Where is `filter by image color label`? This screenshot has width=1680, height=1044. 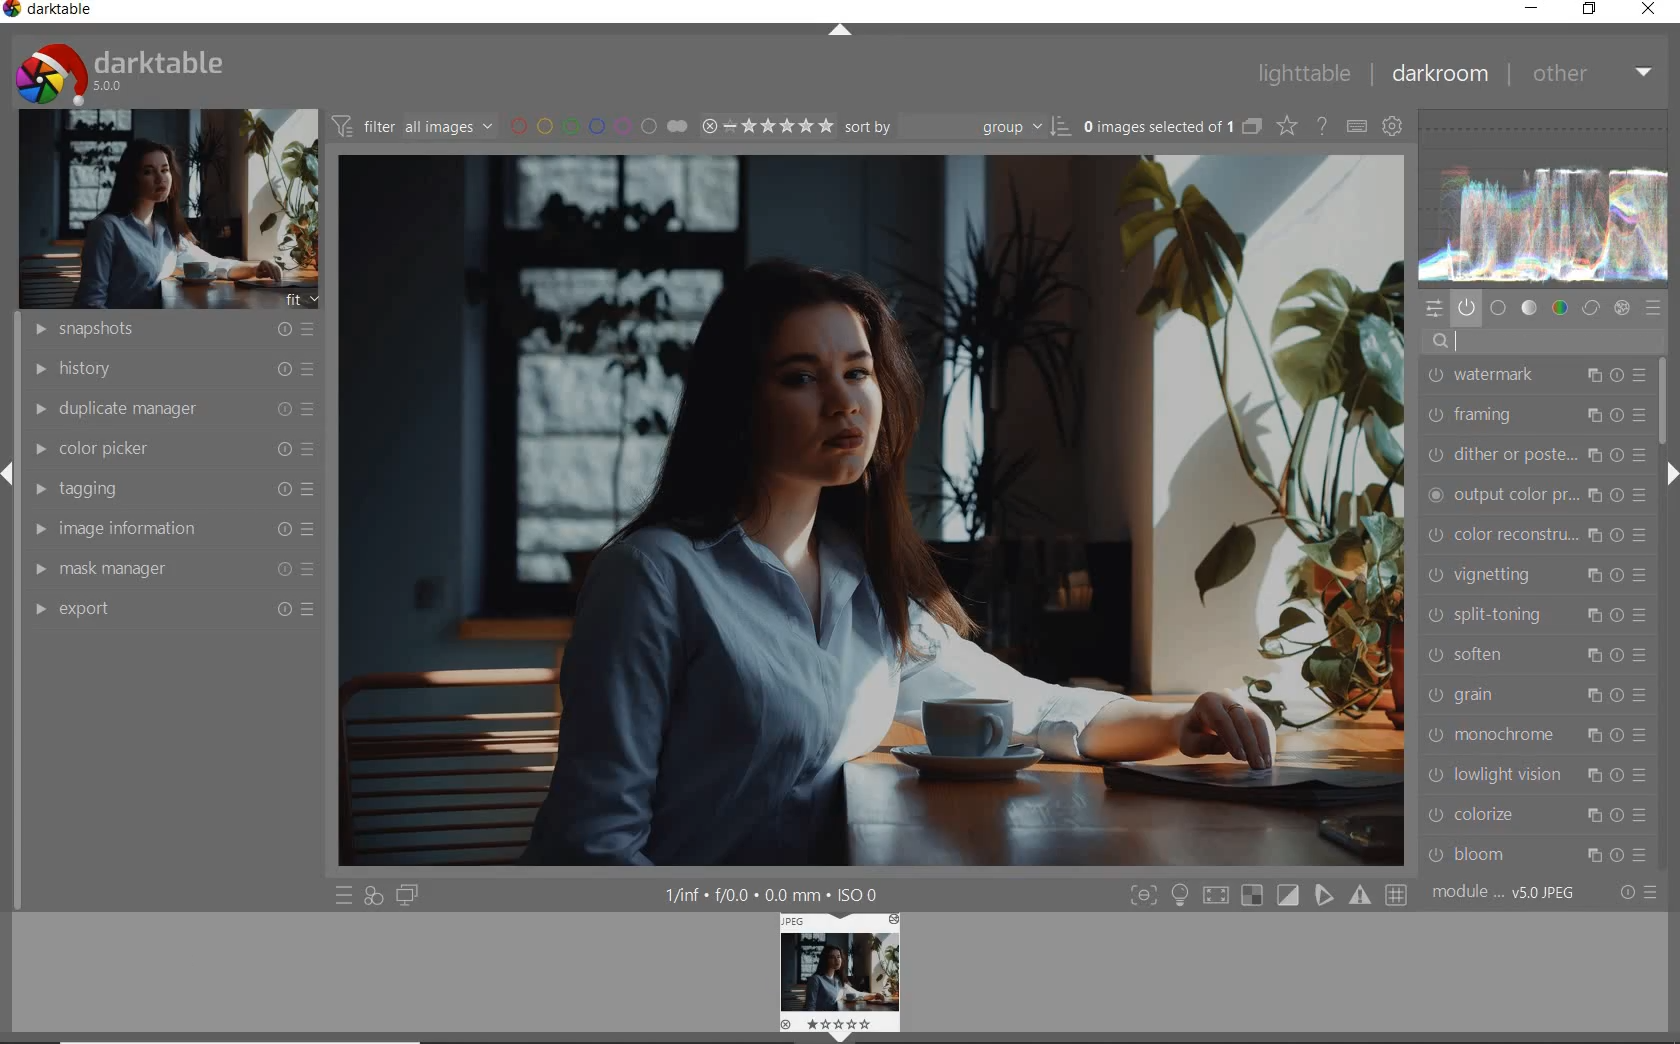 filter by image color label is located at coordinates (597, 124).